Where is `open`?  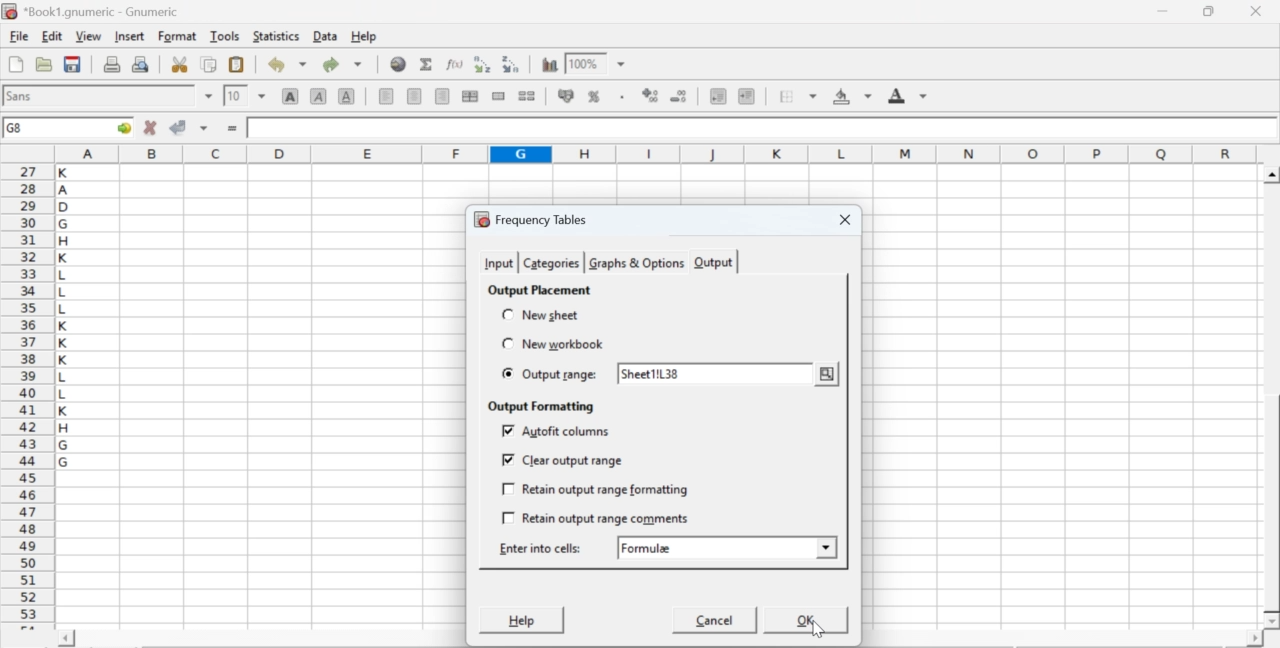 open is located at coordinates (42, 64).